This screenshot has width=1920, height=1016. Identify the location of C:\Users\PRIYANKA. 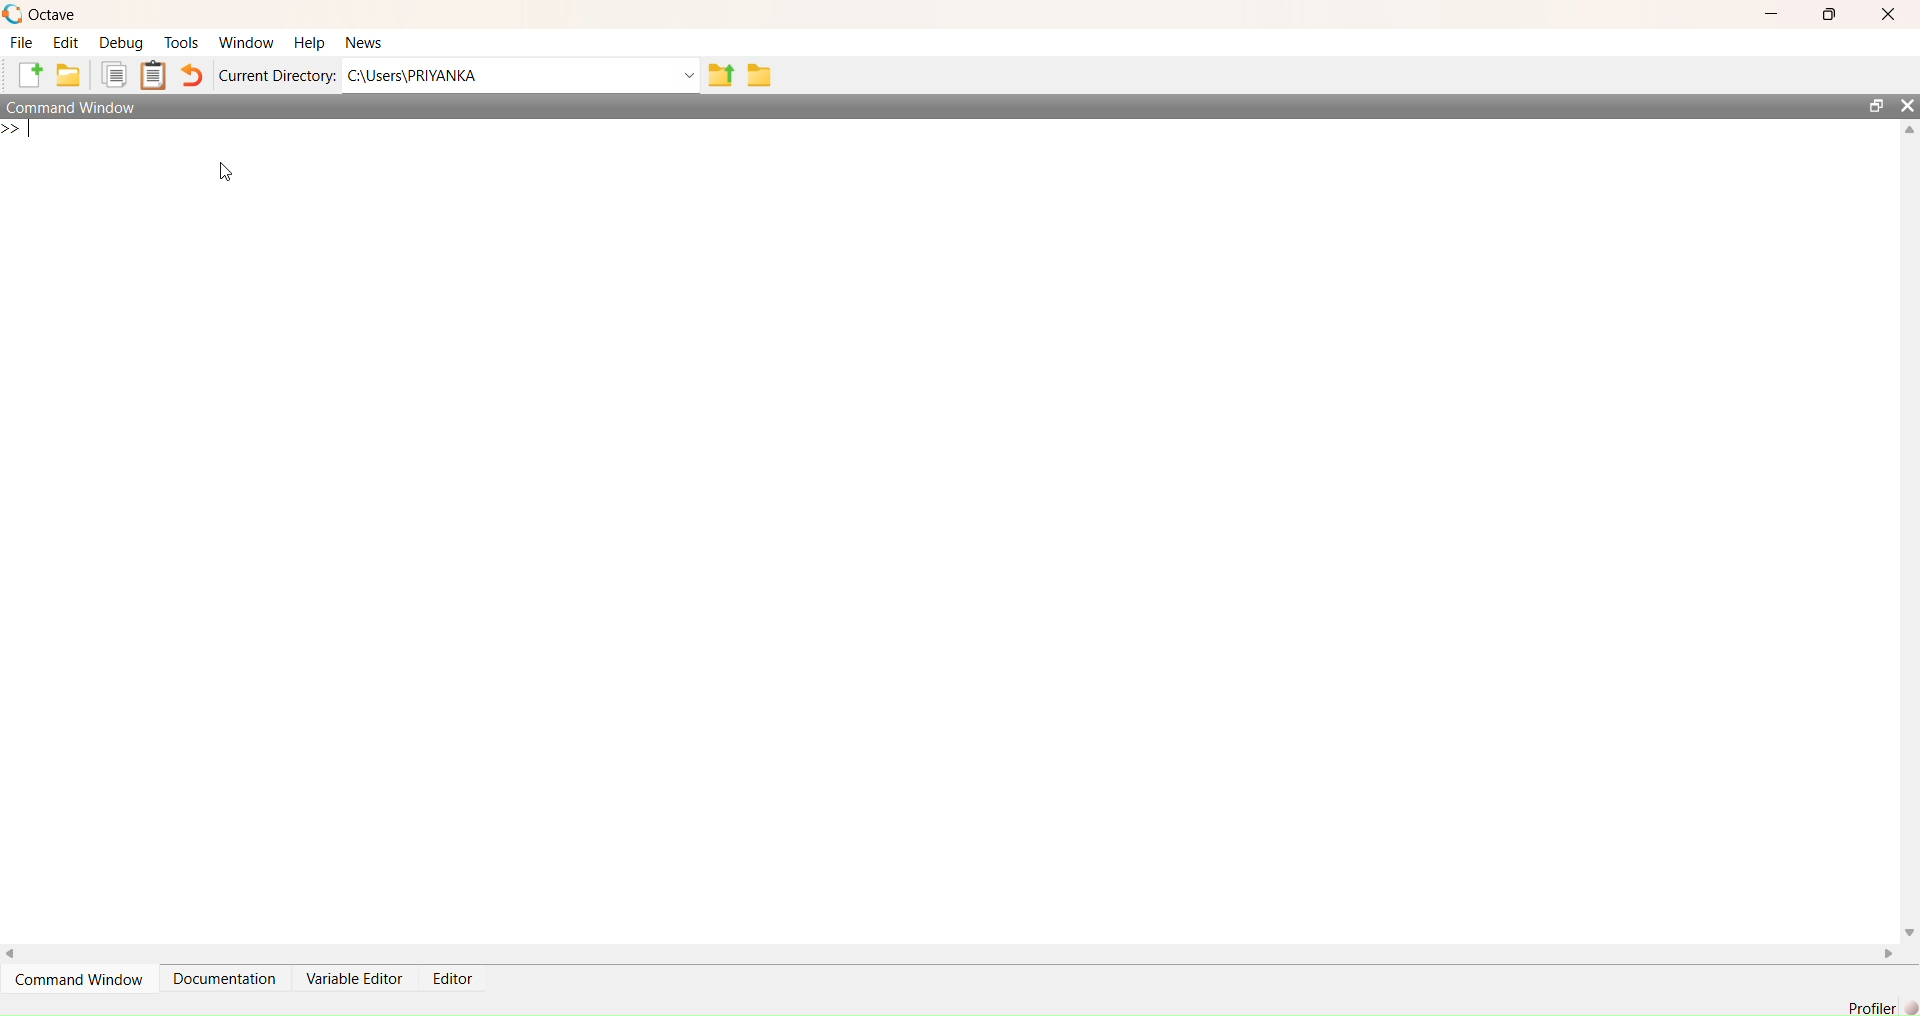
(435, 75).